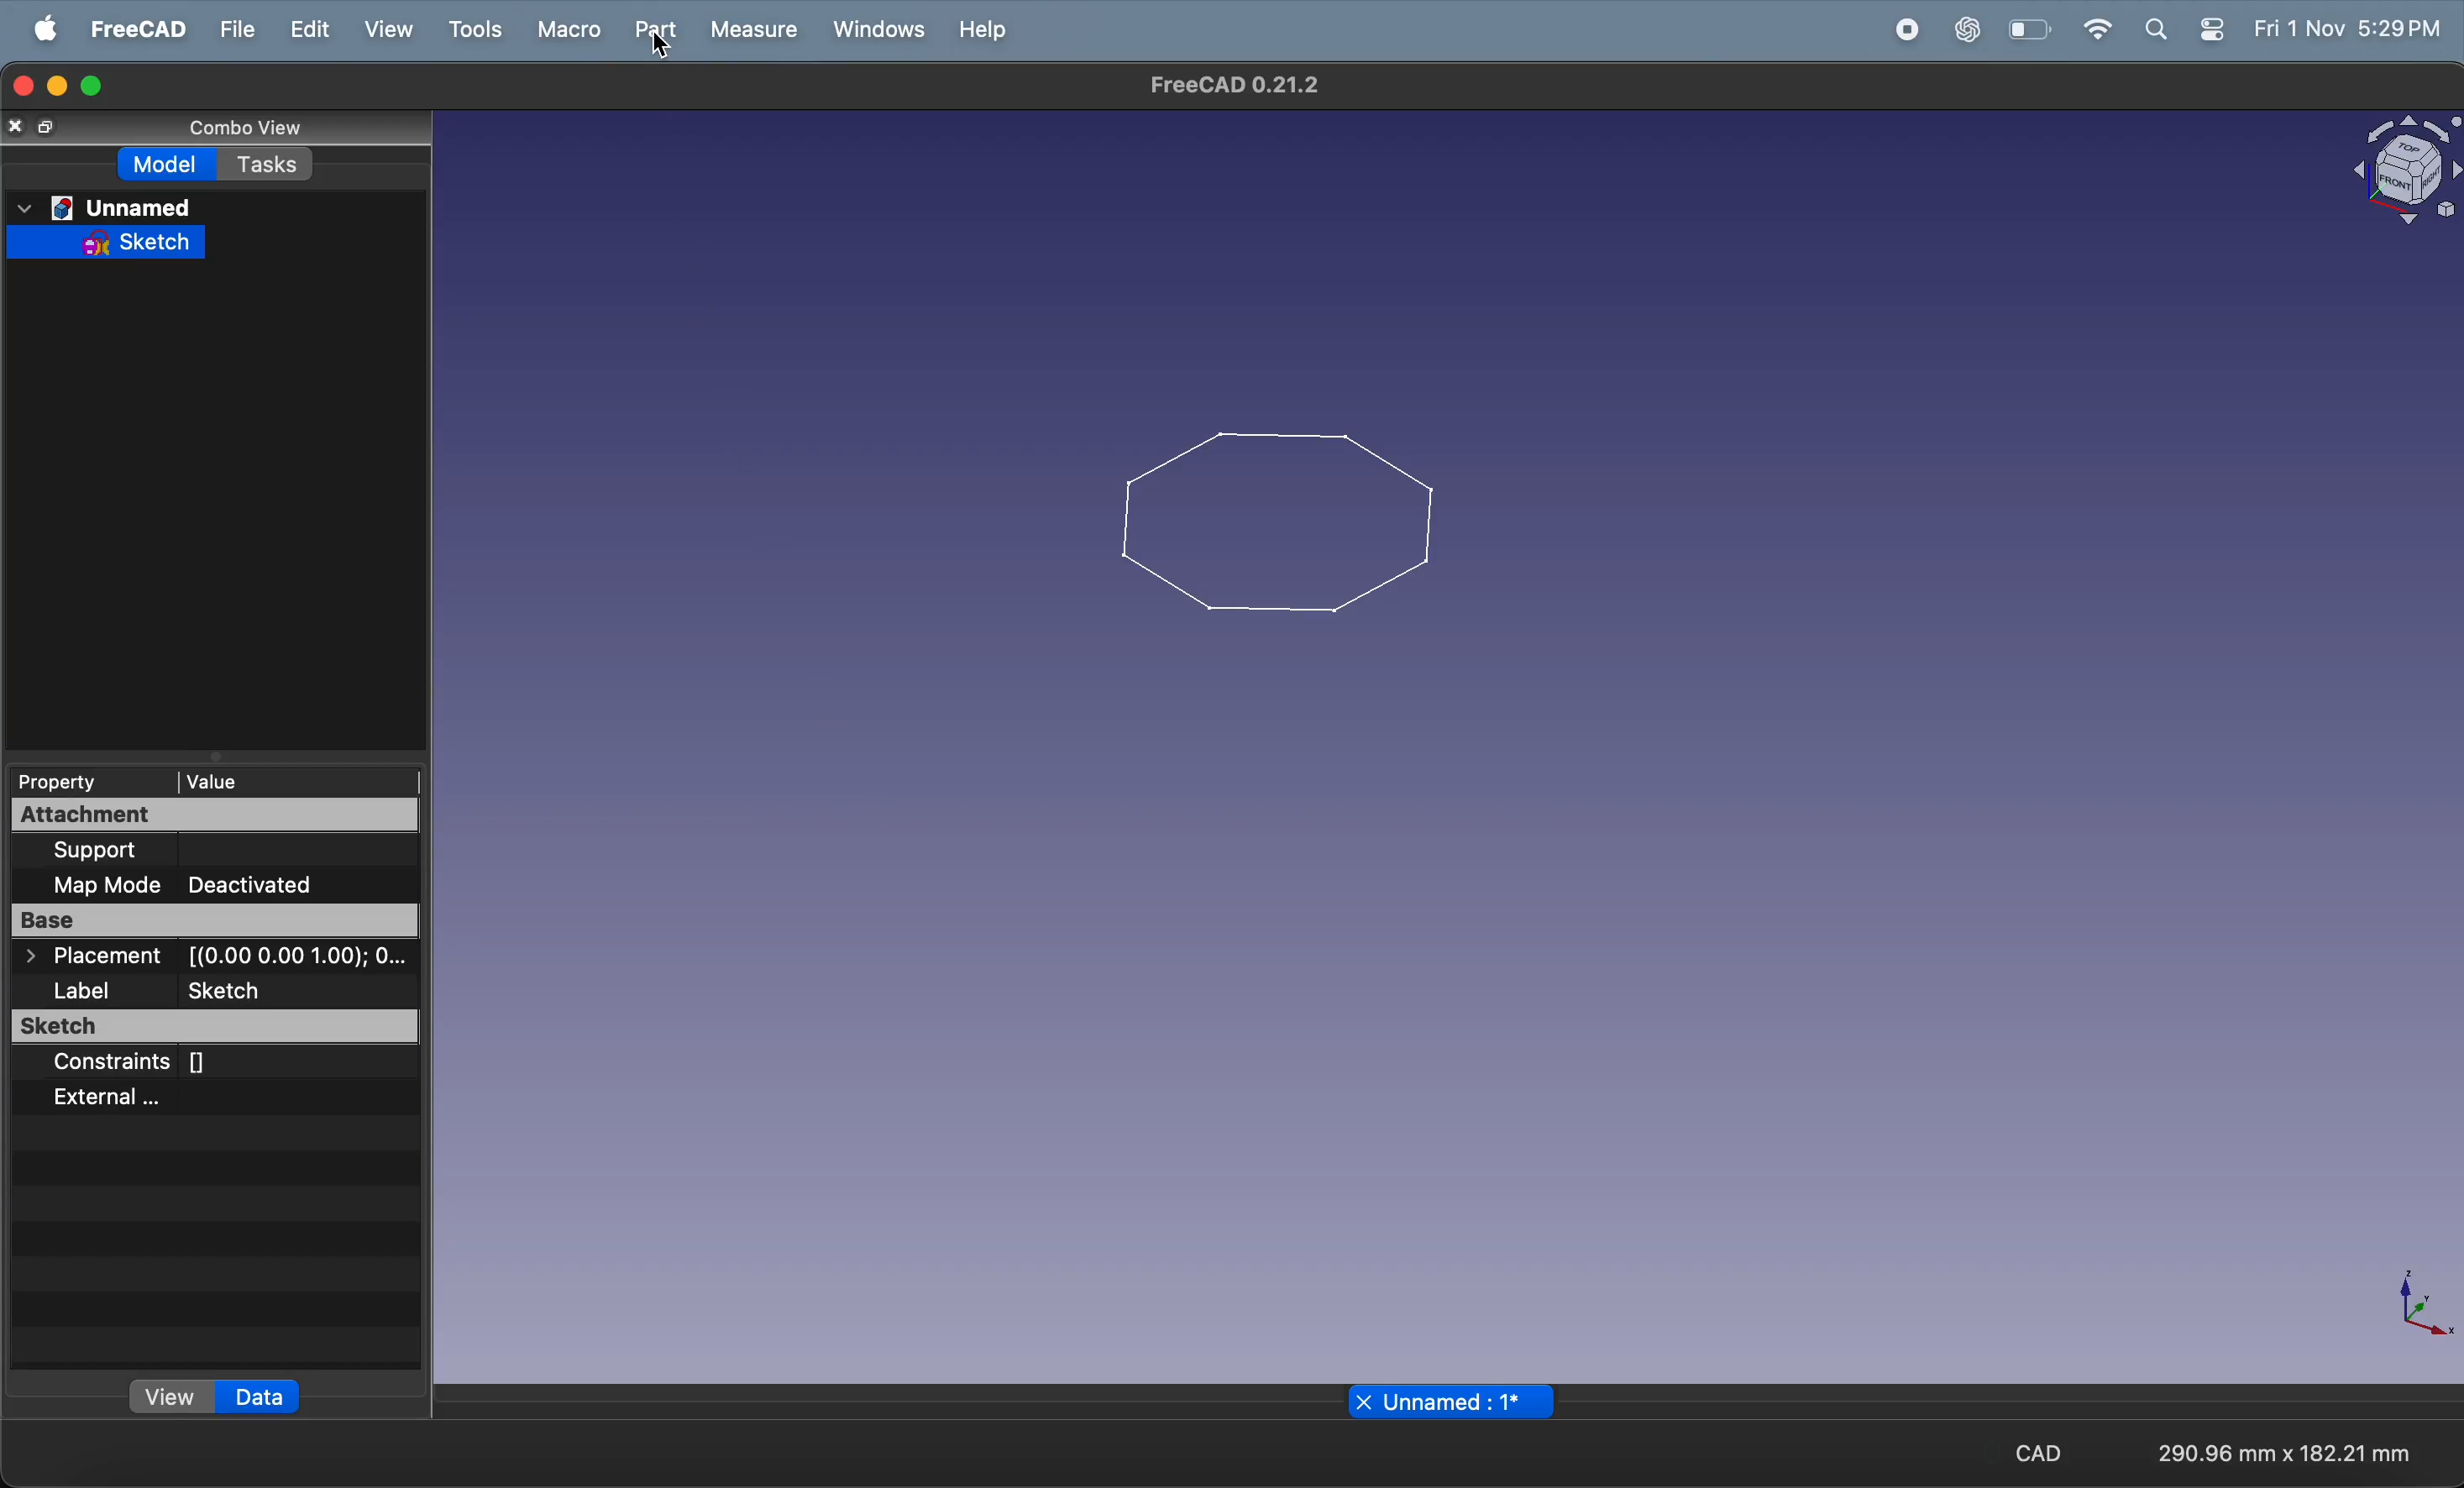 This screenshot has height=1488, width=2464. Describe the element at coordinates (567, 32) in the screenshot. I see `marco` at that location.